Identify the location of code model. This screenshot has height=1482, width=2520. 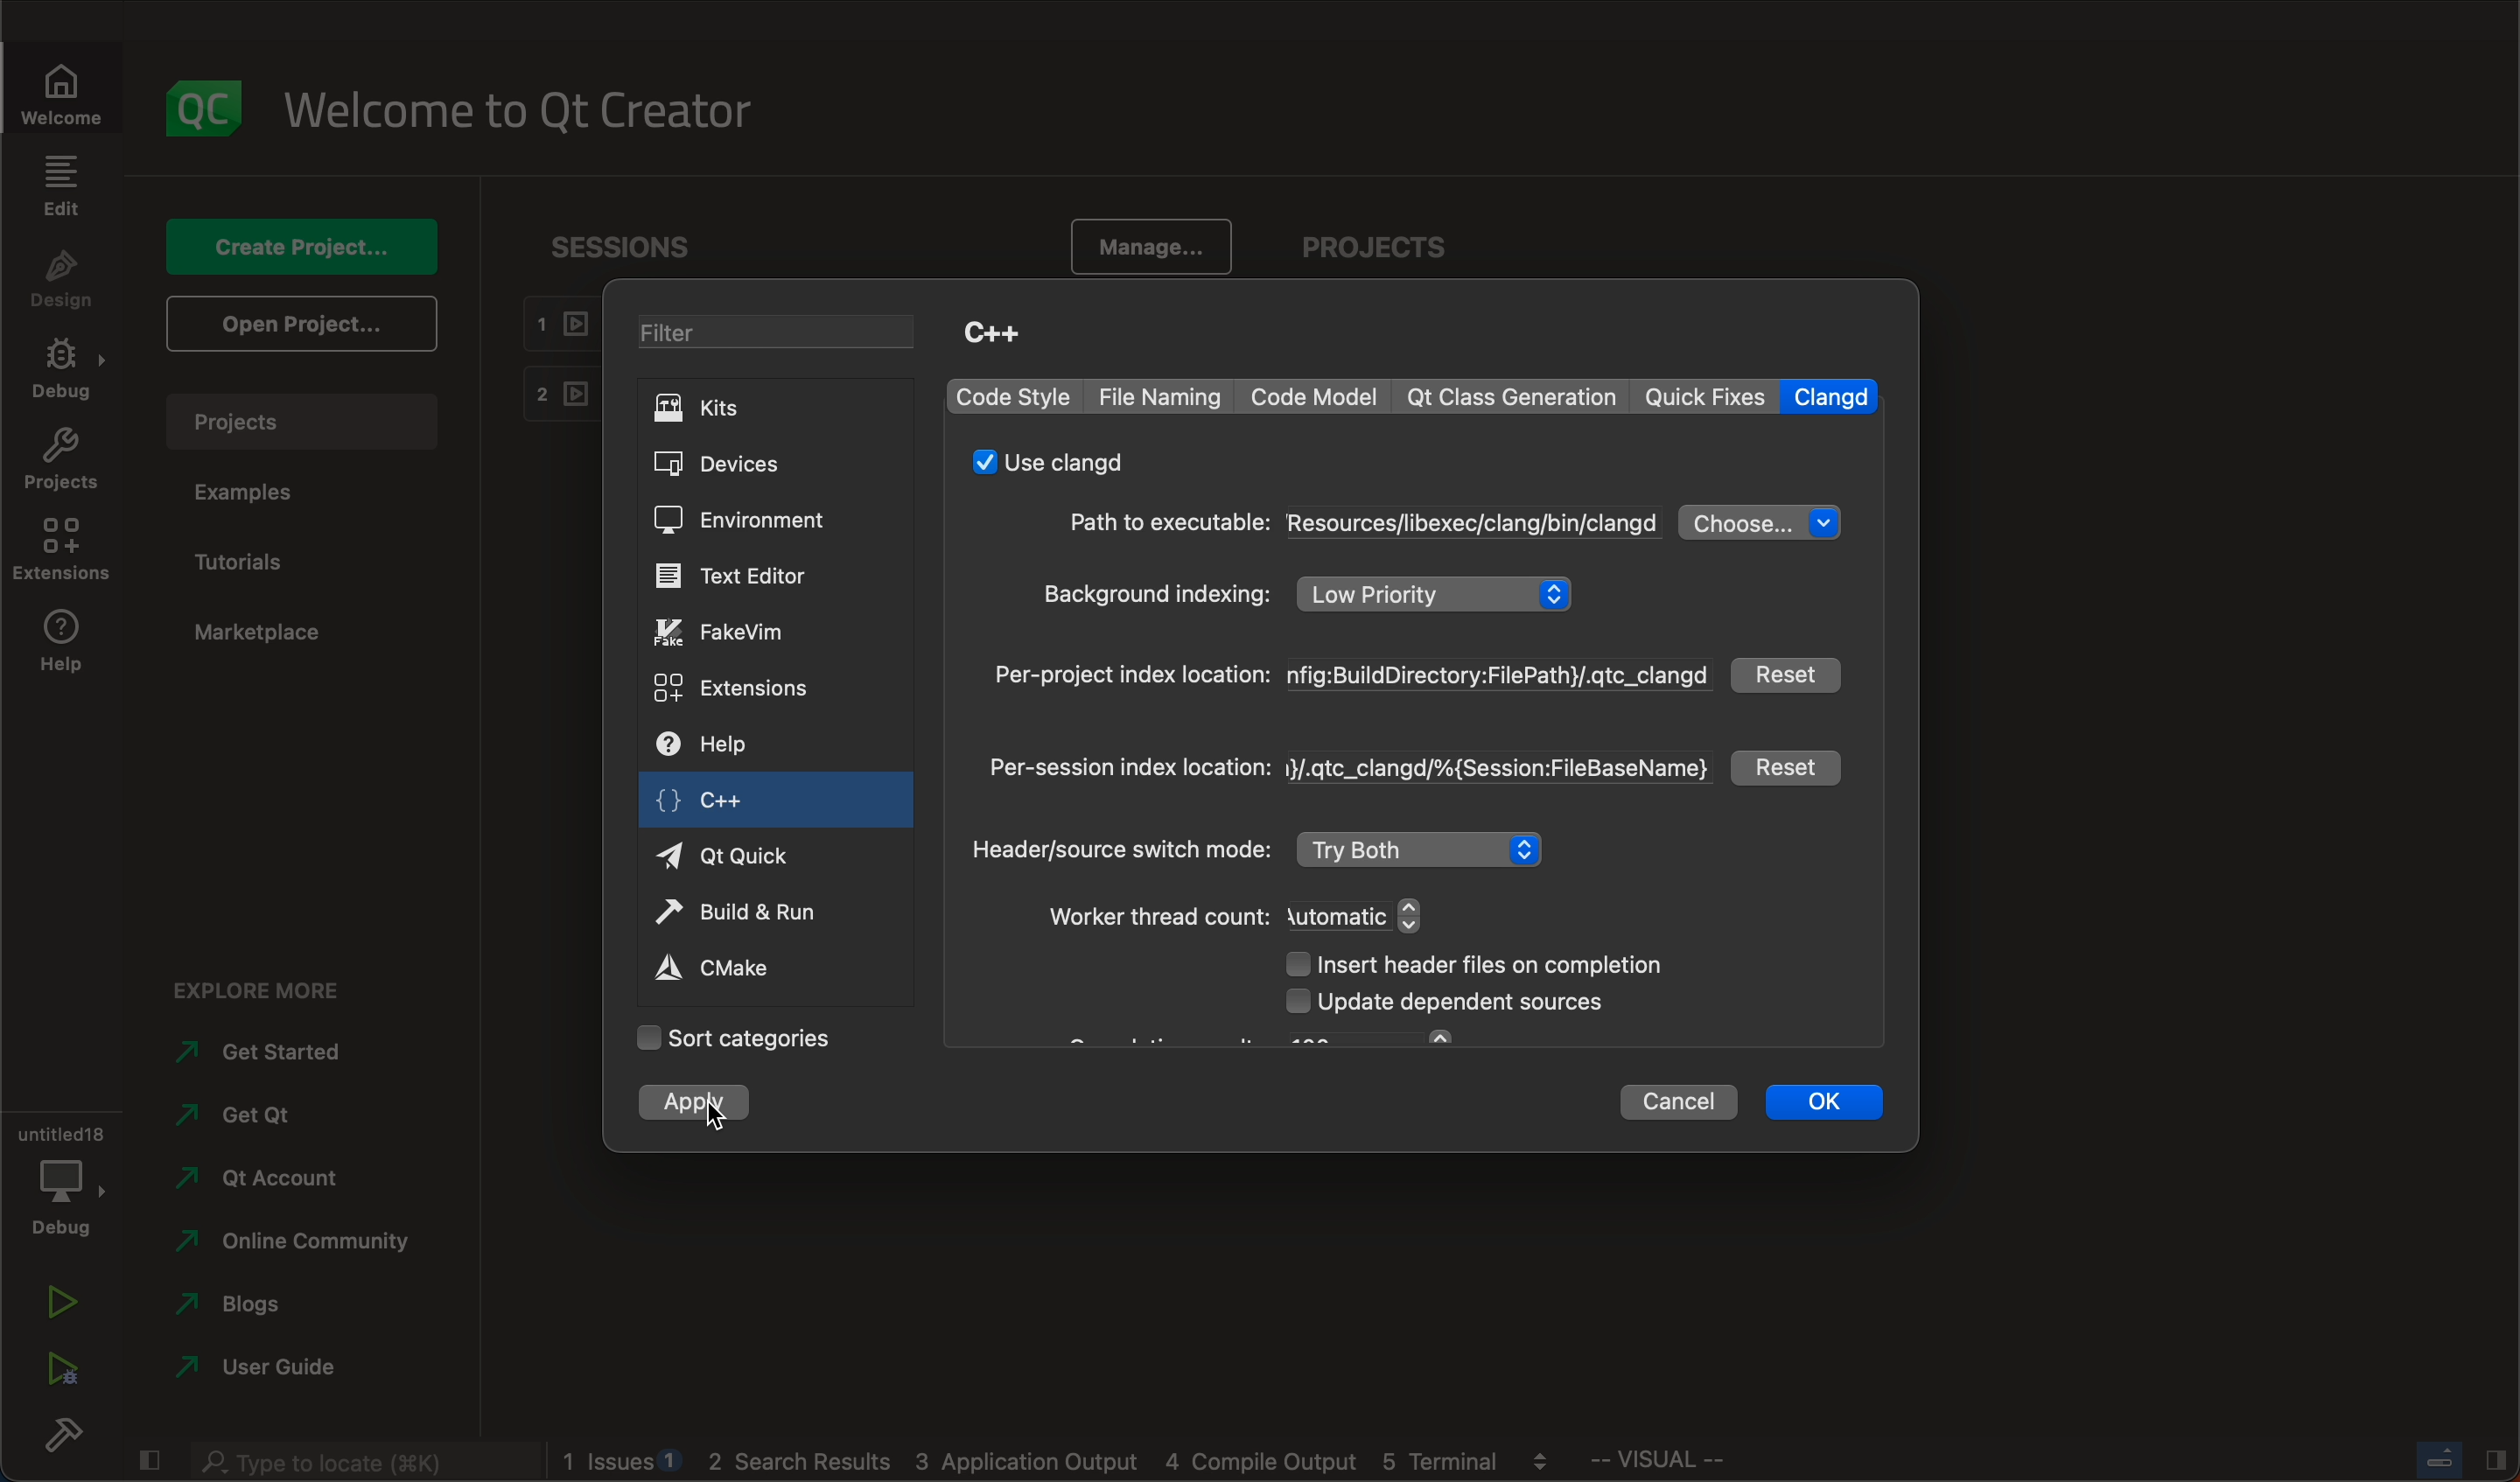
(1317, 395).